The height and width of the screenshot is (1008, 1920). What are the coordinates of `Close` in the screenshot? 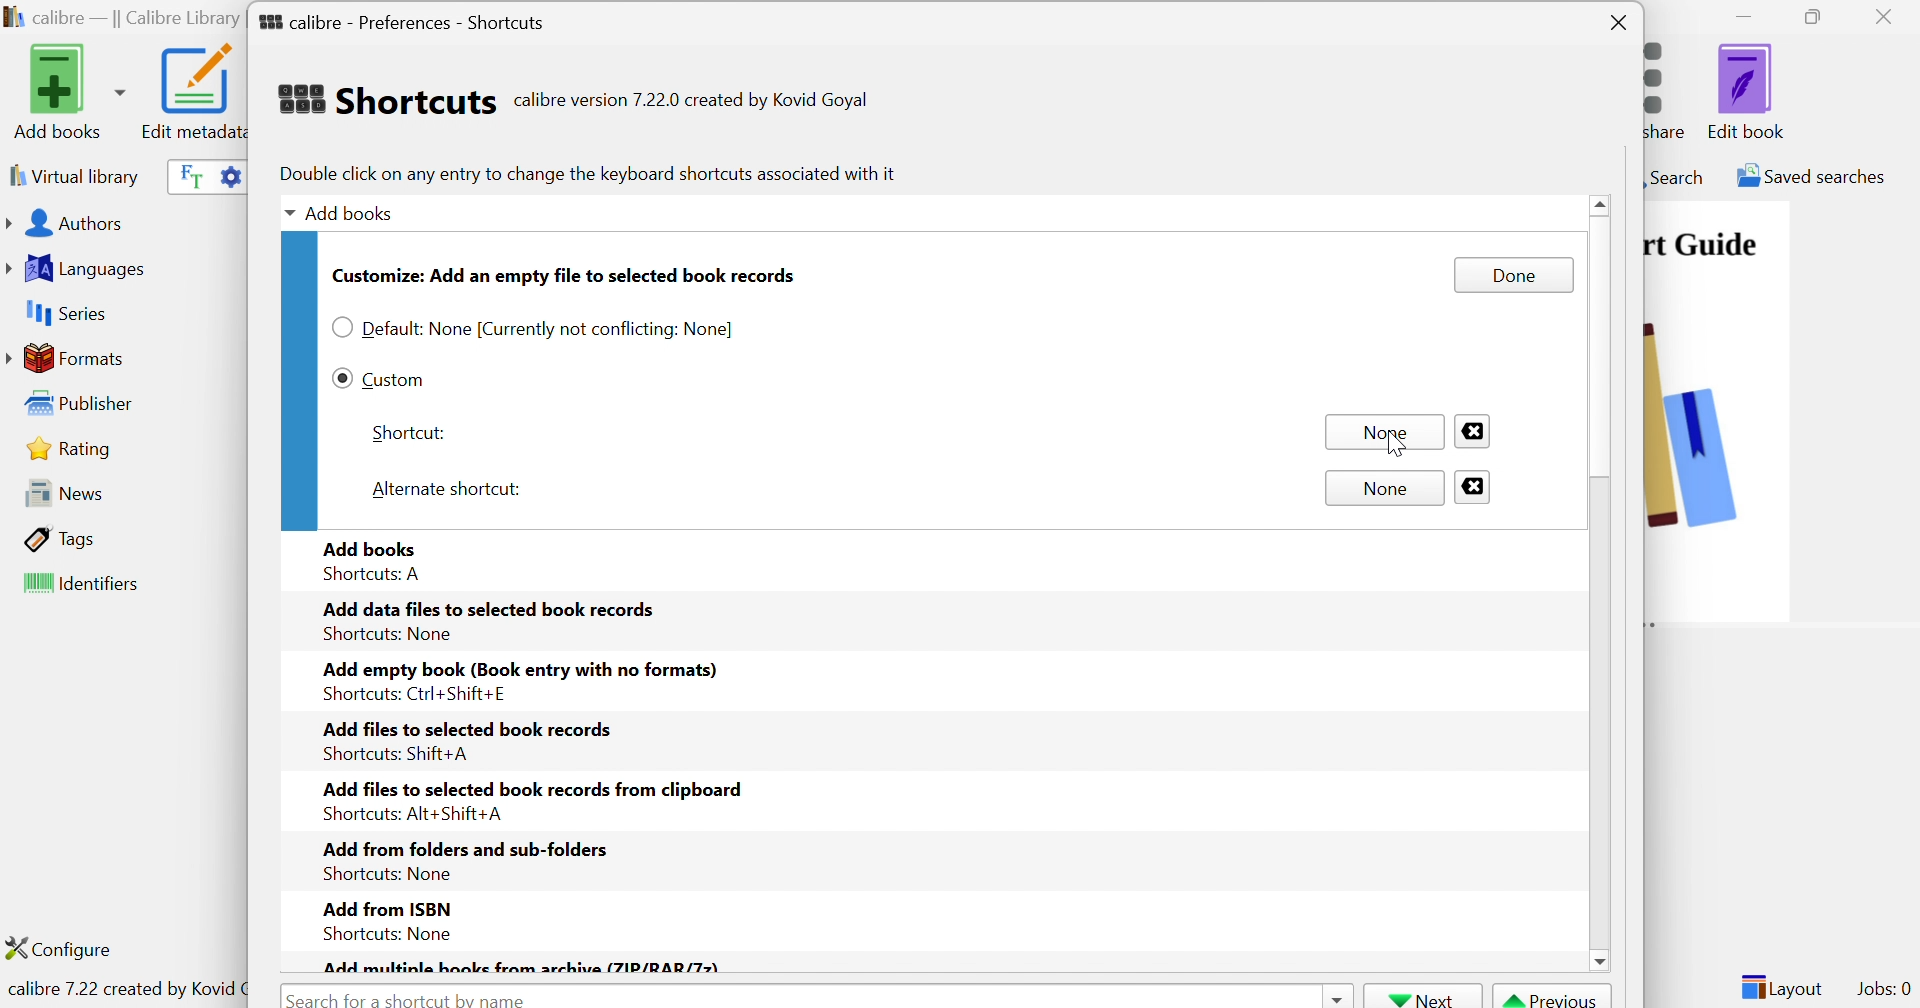 It's located at (1889, 16).